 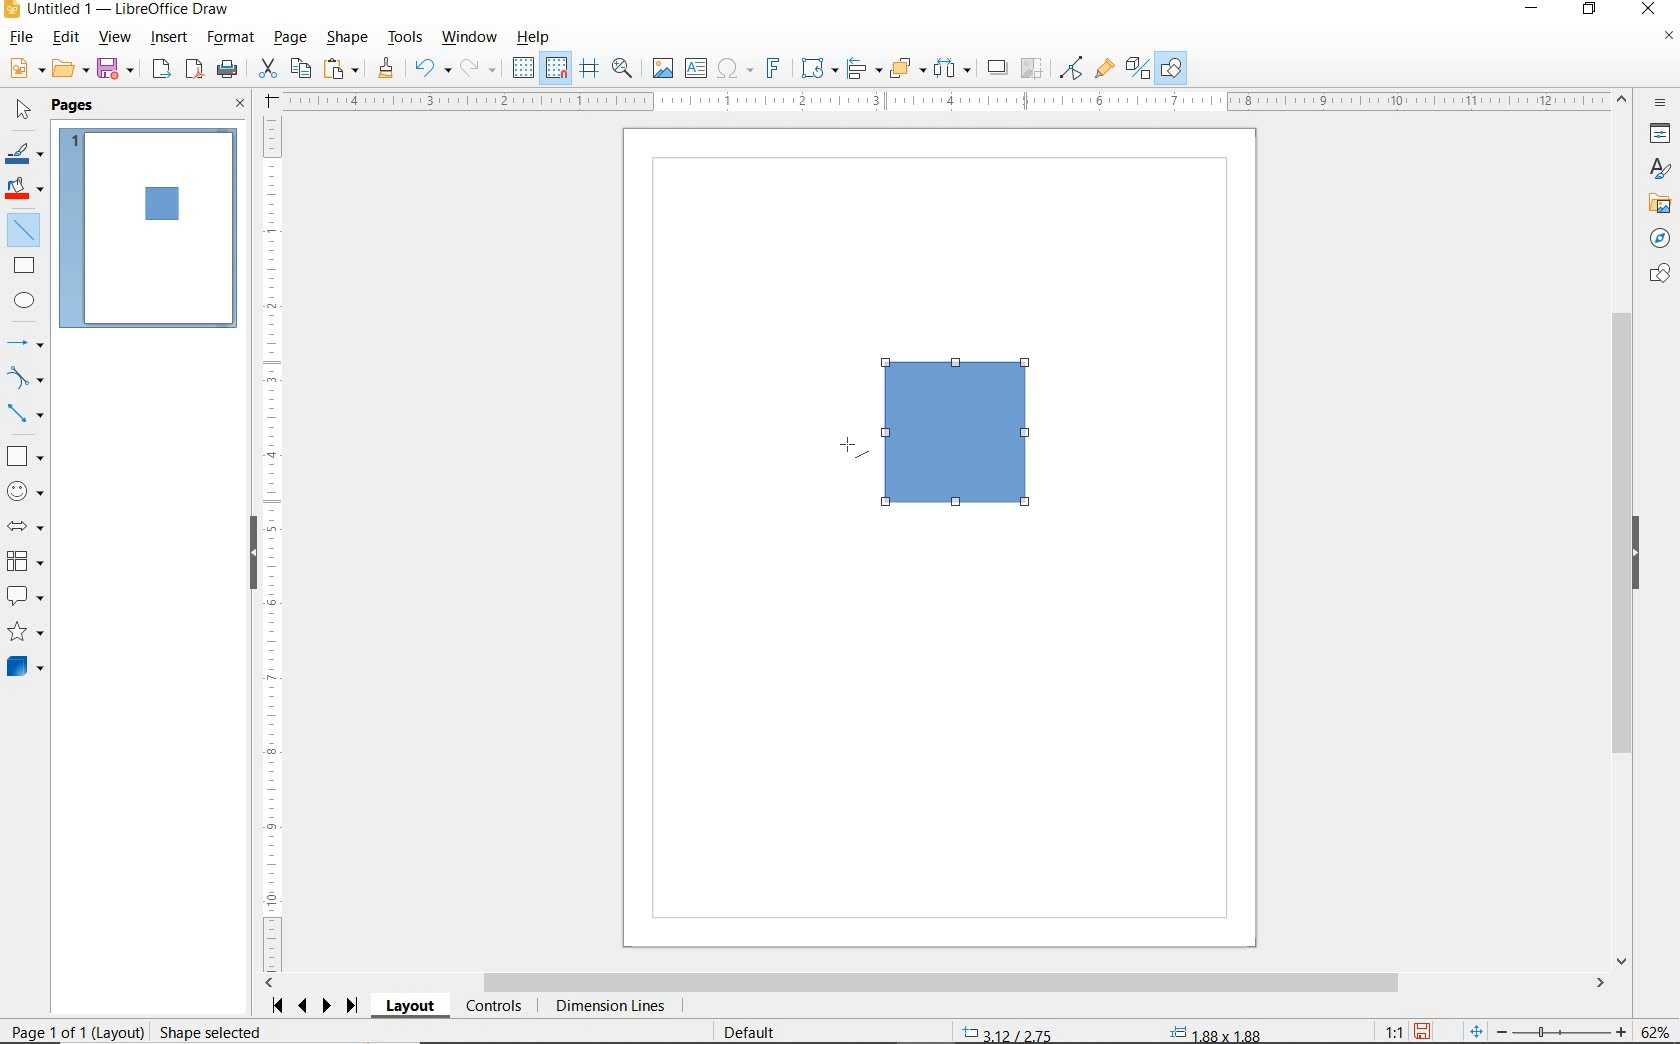 I want to click on INSERT SPECIAL CHARACTERS, so click(x=733, y=69).